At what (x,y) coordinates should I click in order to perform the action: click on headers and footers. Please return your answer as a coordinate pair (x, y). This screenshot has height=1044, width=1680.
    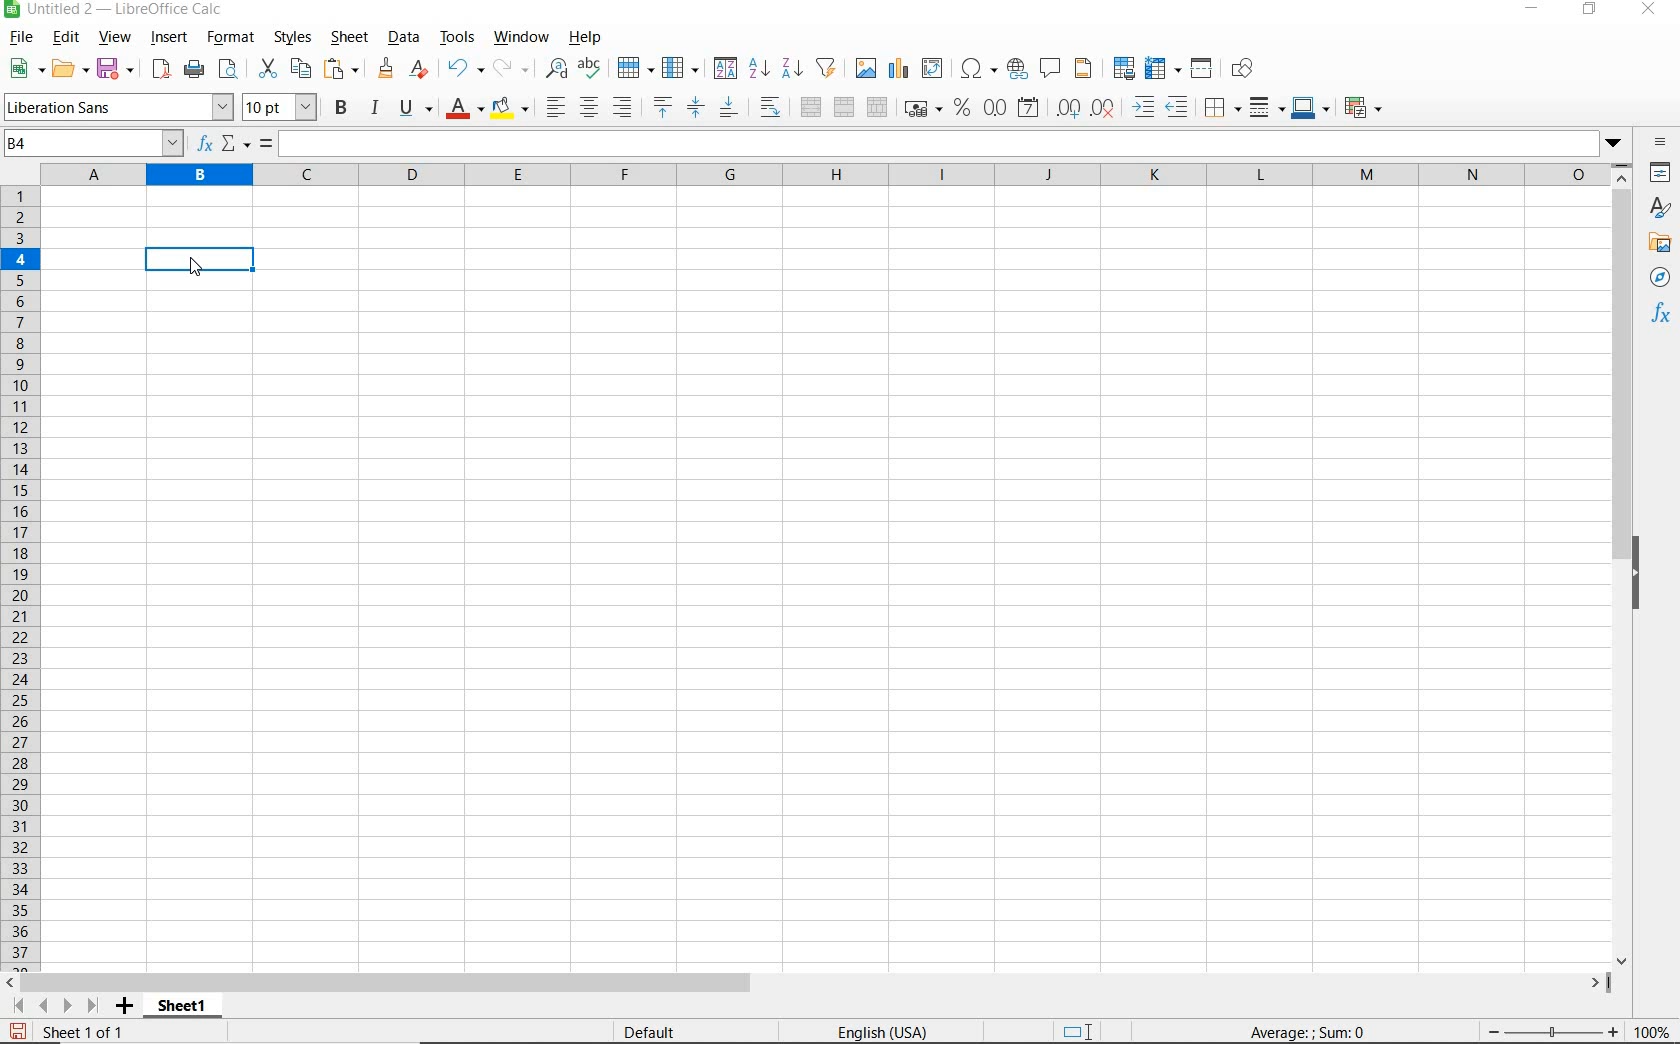
    Looking at the image, I should click on (1085, 69).